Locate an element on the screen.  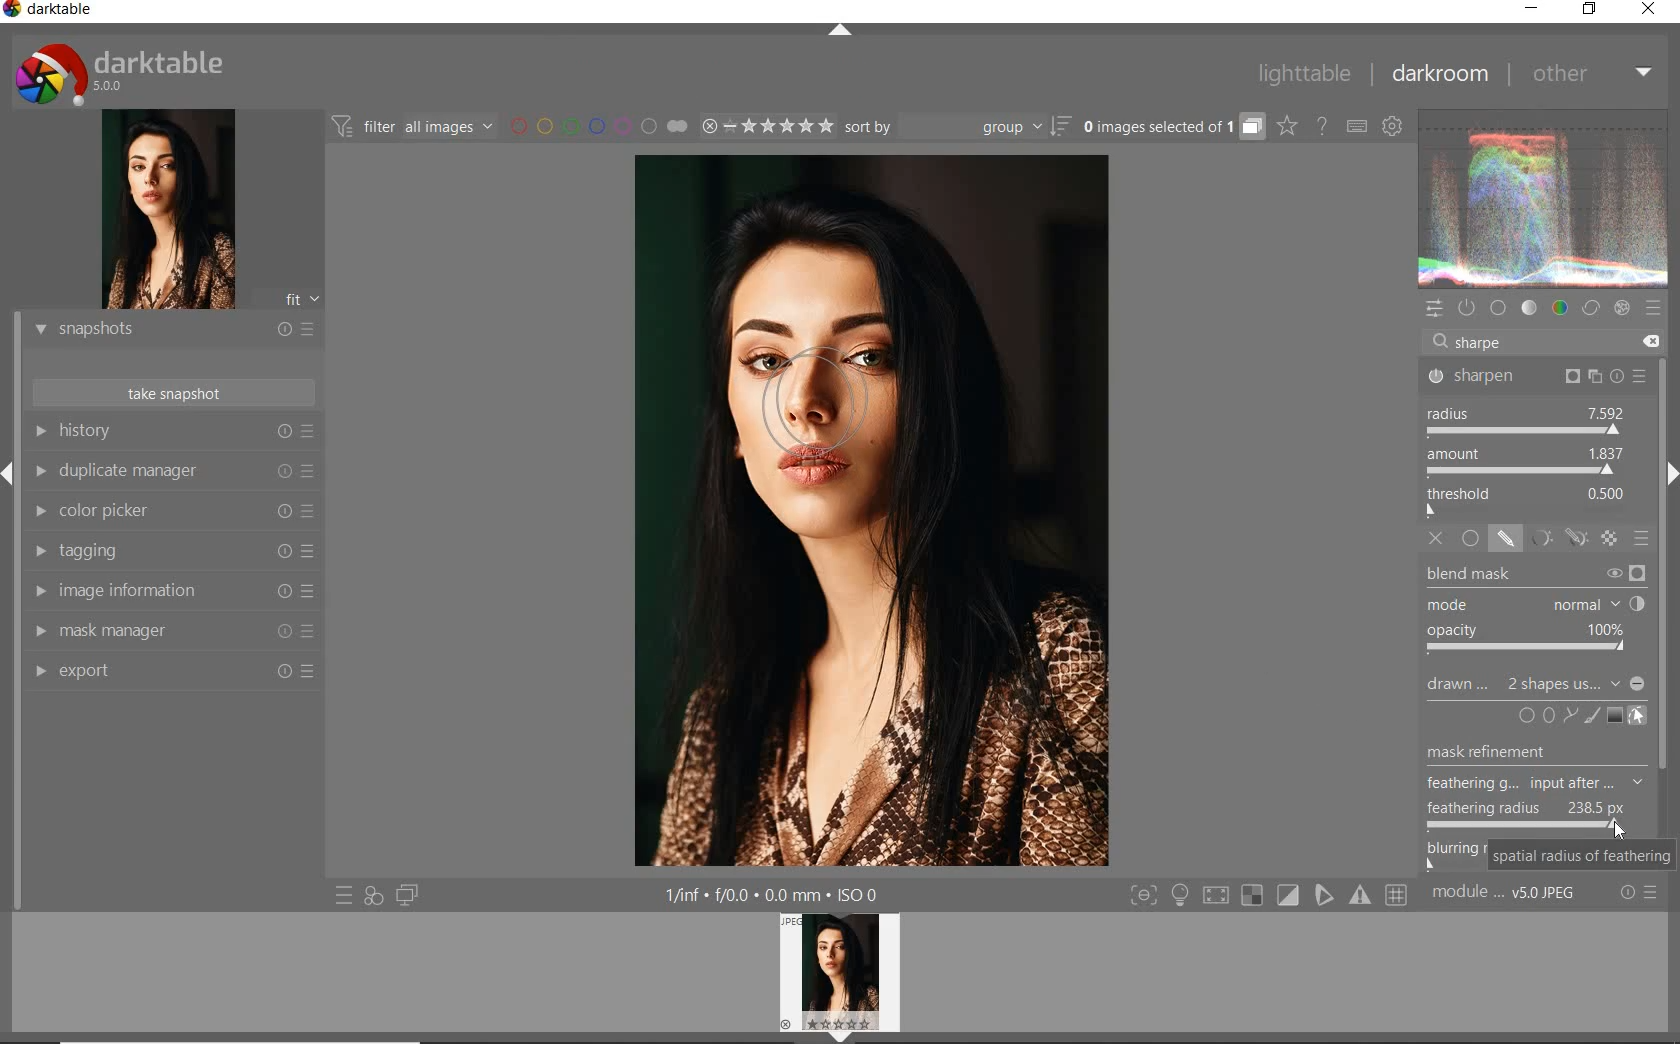
tone is located at coordinates (1529, 310).